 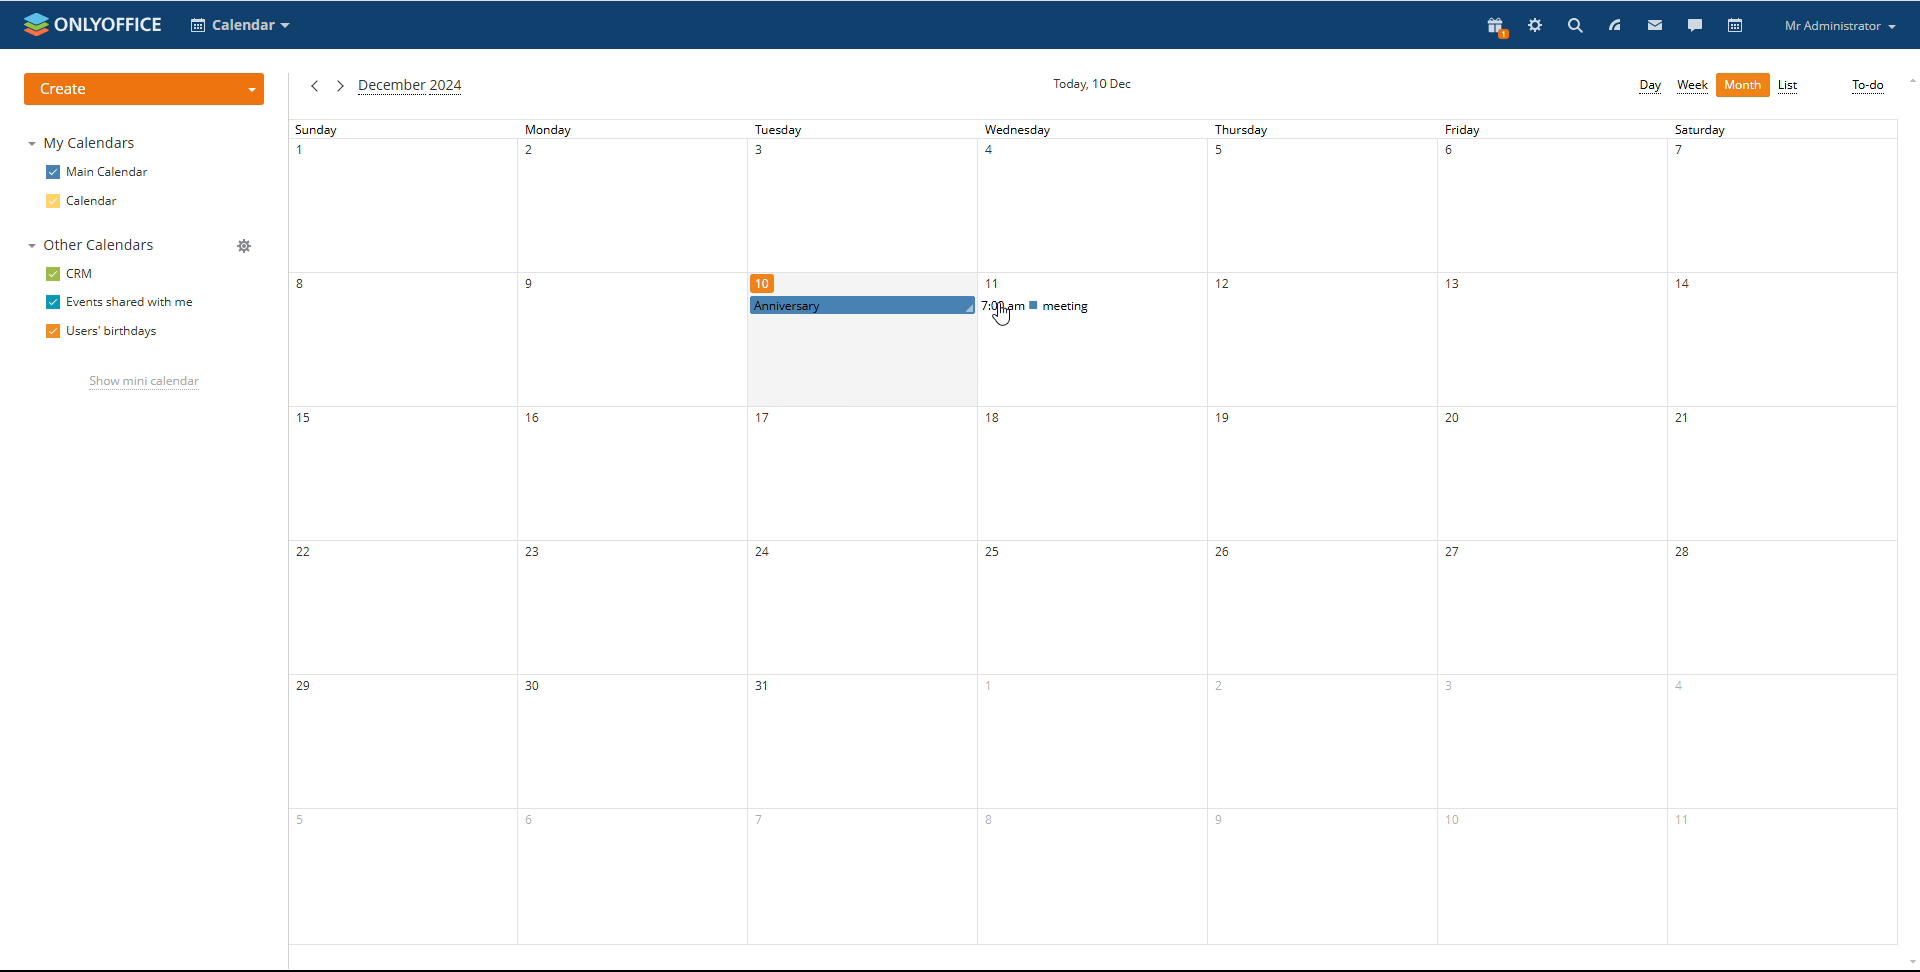 What do you see at coordinates (1656, 25) in the screenshot?
I see `mail` at bounding box center [1656, 25].